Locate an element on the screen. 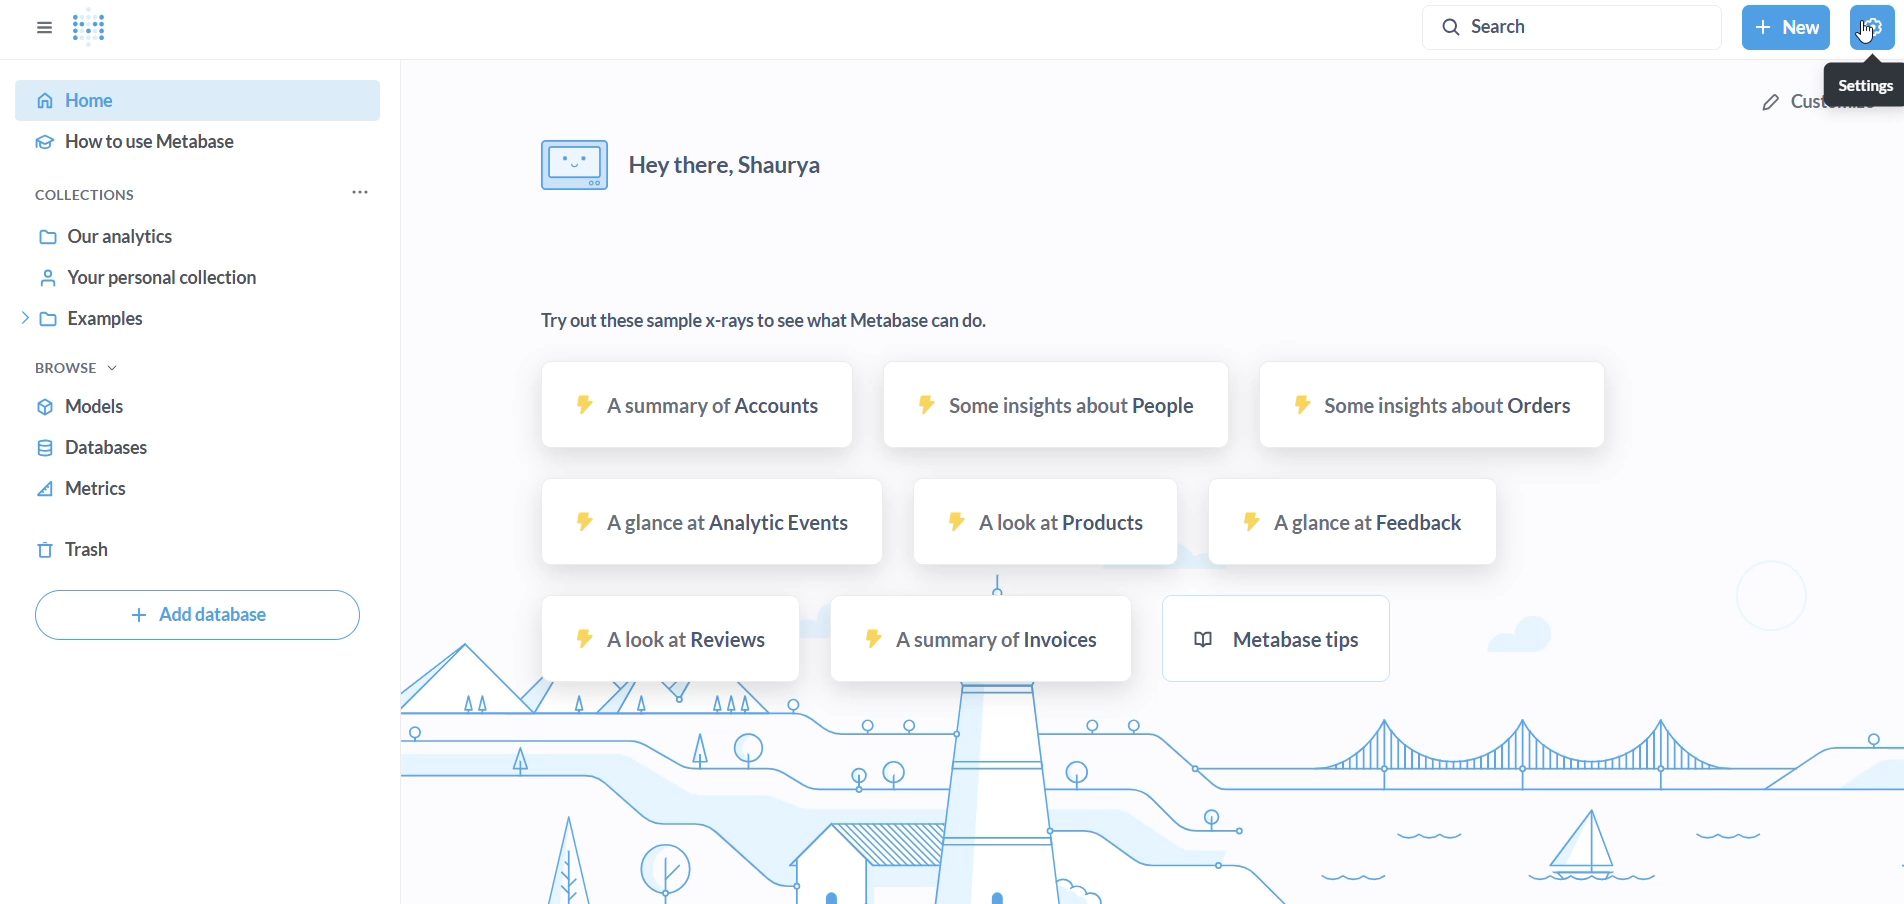 This screenshot has height=904, width=1904. Q Search is located at coordinates (1569, 28).